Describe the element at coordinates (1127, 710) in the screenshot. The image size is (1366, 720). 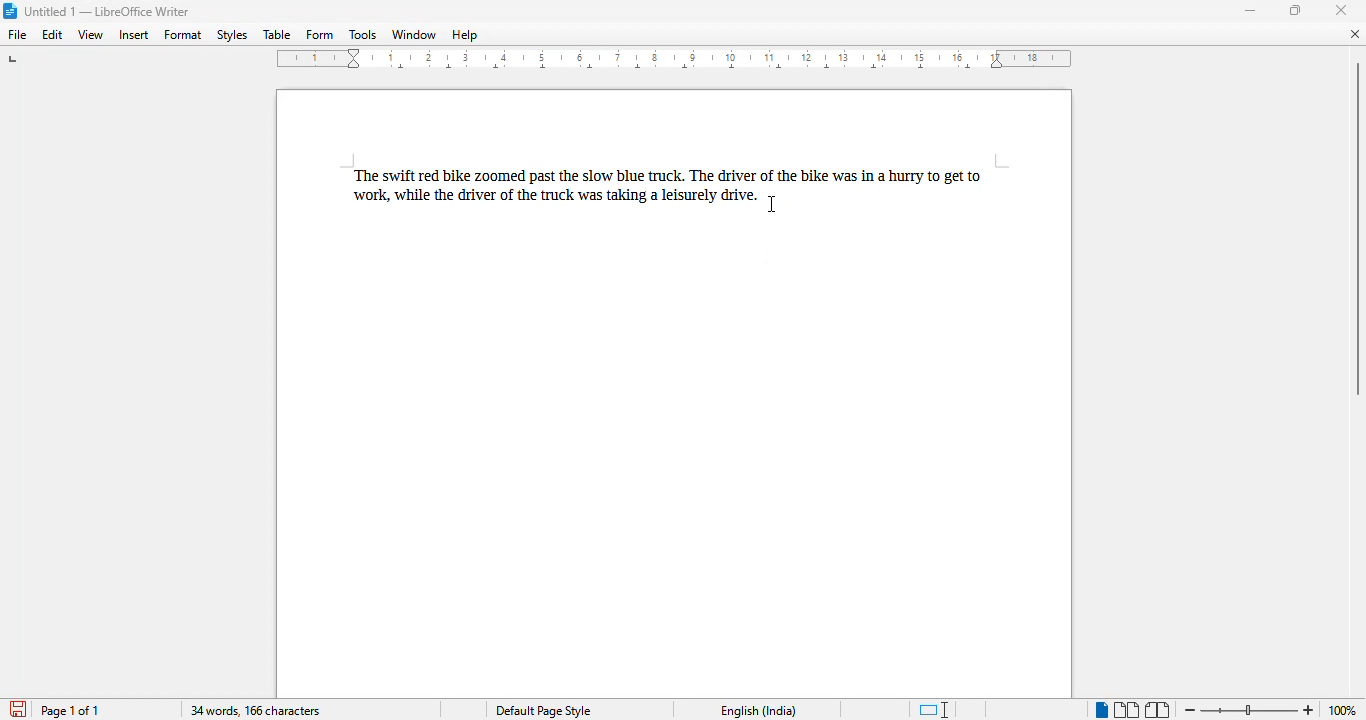
I see `multi-page view` at that location.